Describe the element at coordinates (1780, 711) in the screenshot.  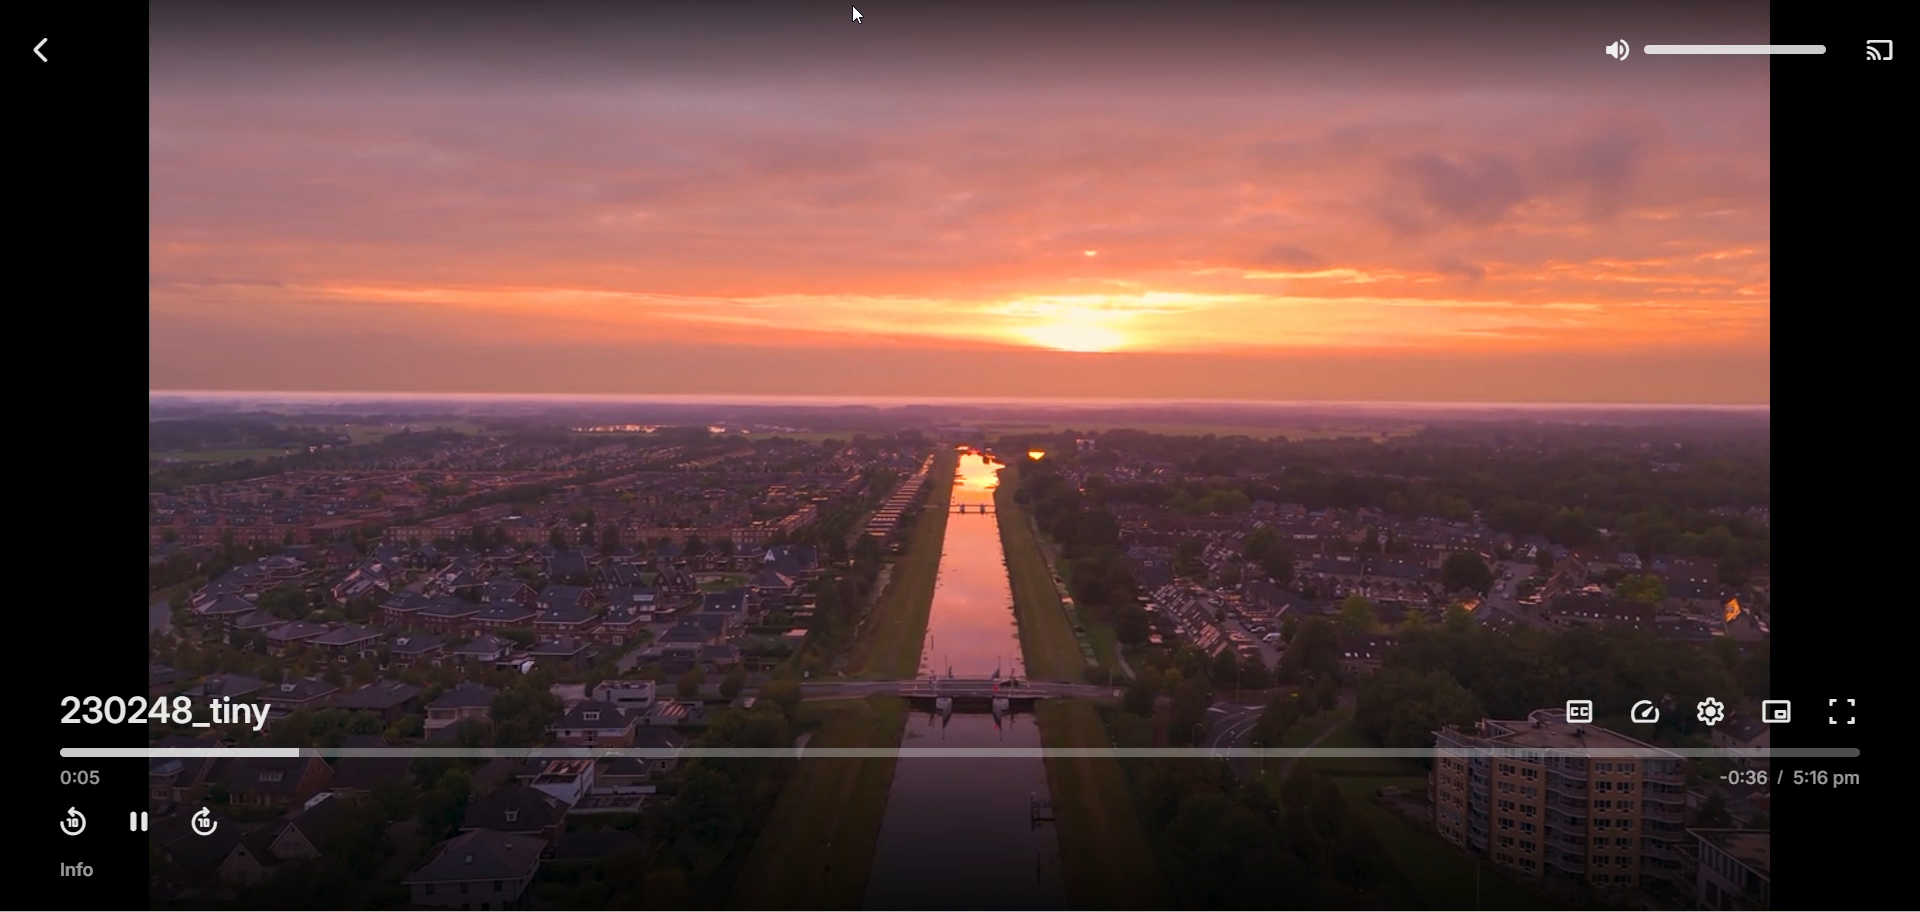
I see `picture in picture` at that location.